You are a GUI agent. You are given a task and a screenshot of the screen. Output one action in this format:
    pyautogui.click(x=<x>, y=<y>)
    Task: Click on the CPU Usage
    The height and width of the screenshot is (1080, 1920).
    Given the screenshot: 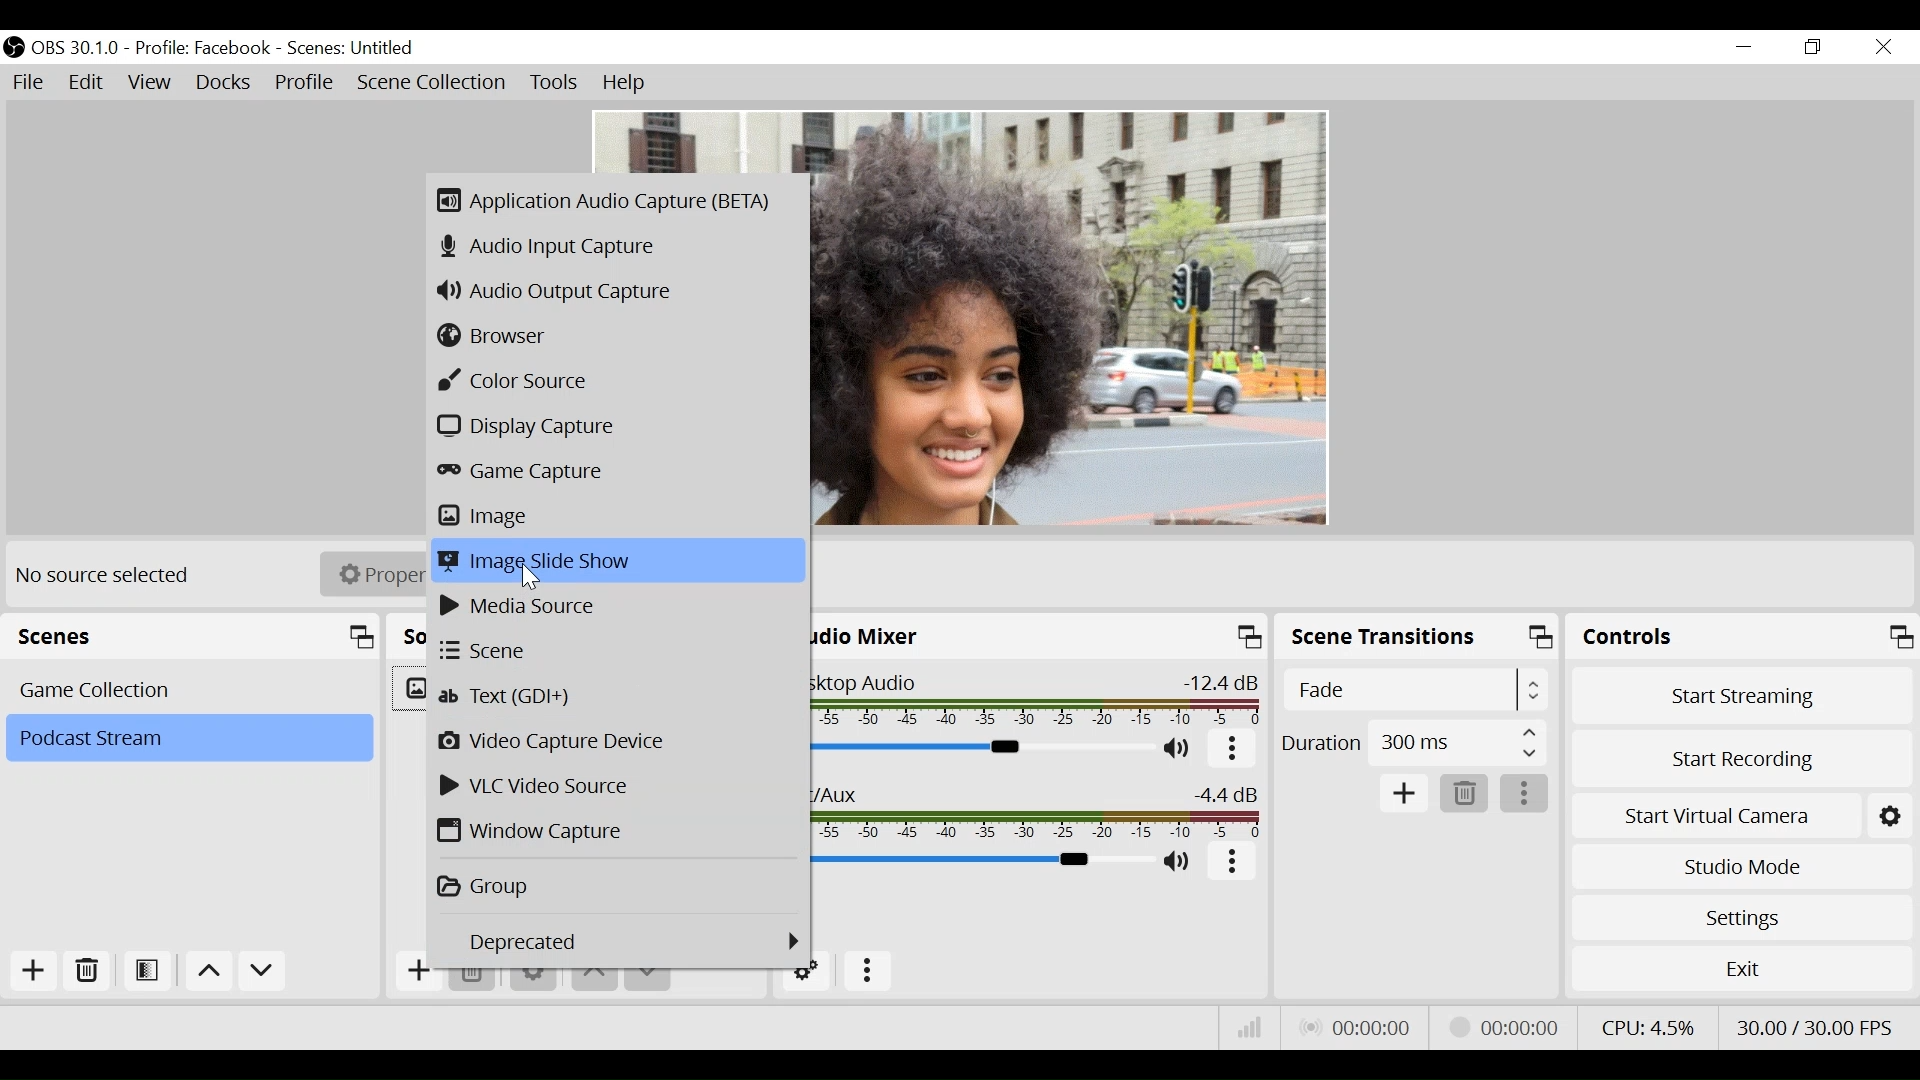 What is the action you would take?
    pyautogui.click(x=1645, y=1025)
    